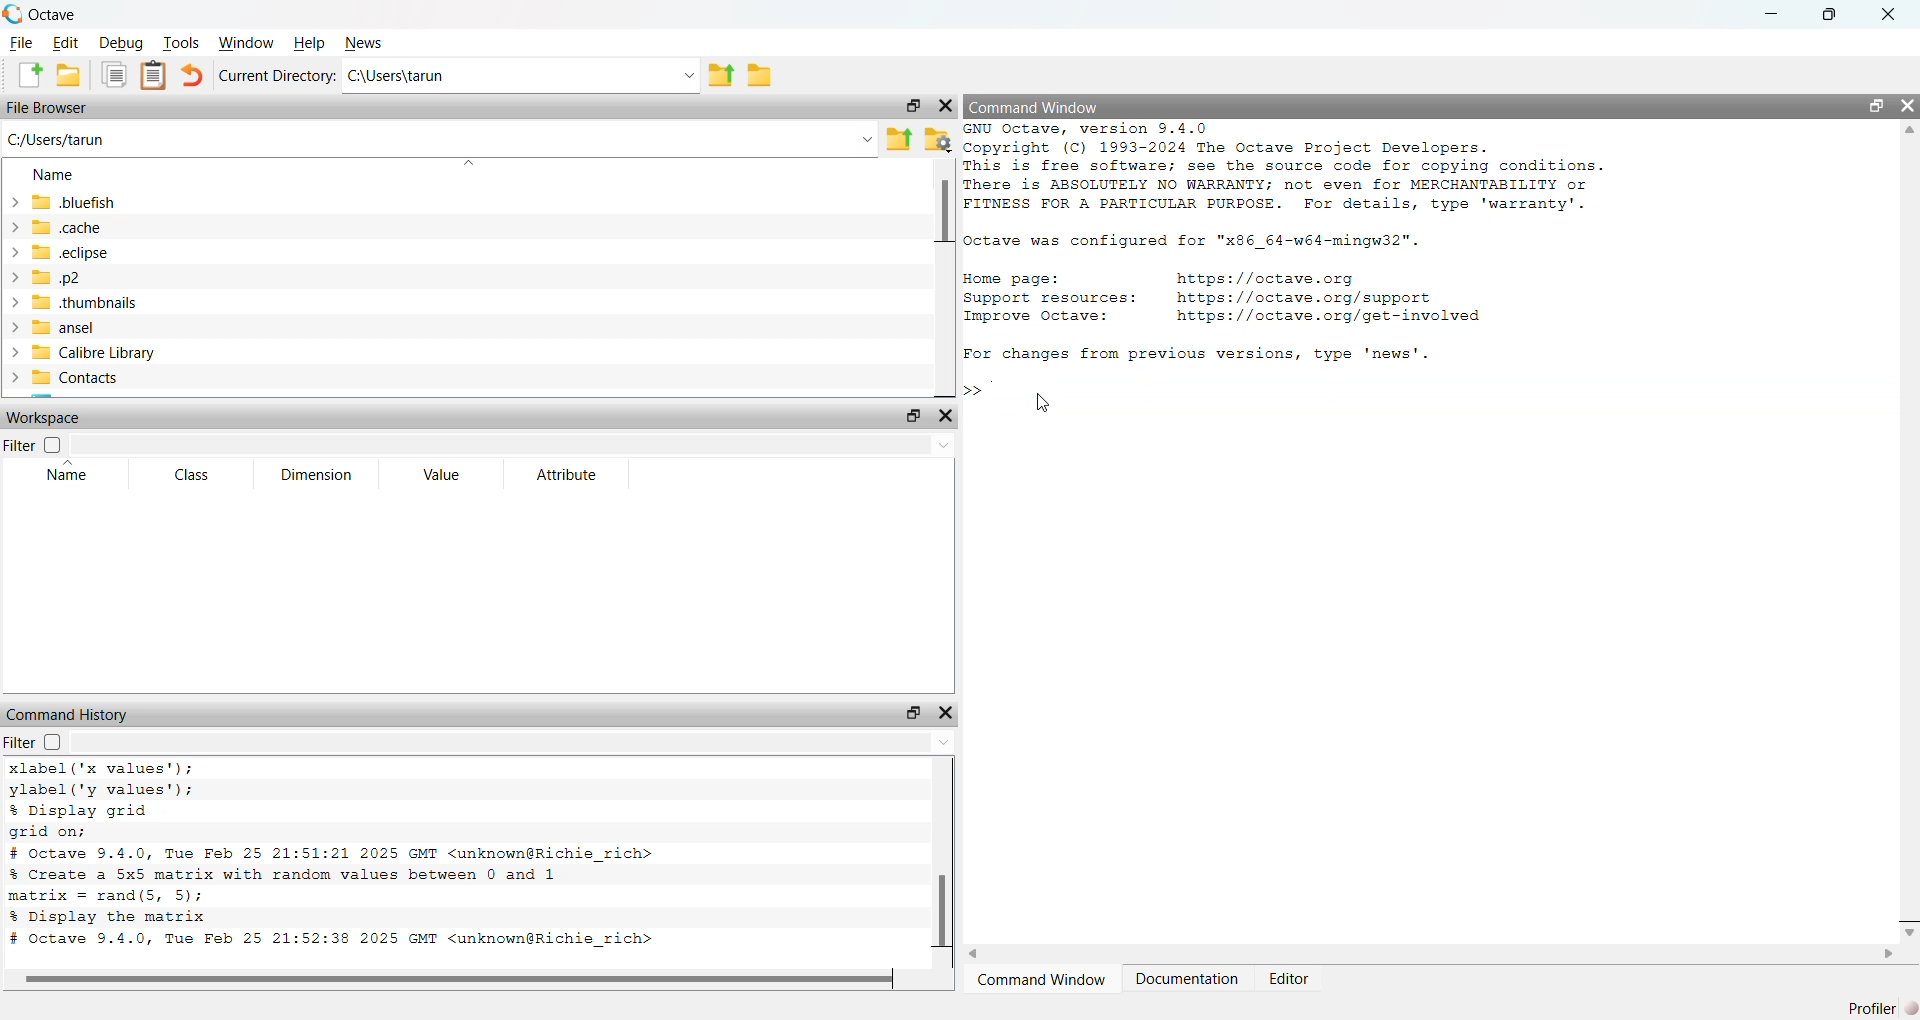 The image size is (1920, 1020). I want to click on maximise, so click(909, 107).